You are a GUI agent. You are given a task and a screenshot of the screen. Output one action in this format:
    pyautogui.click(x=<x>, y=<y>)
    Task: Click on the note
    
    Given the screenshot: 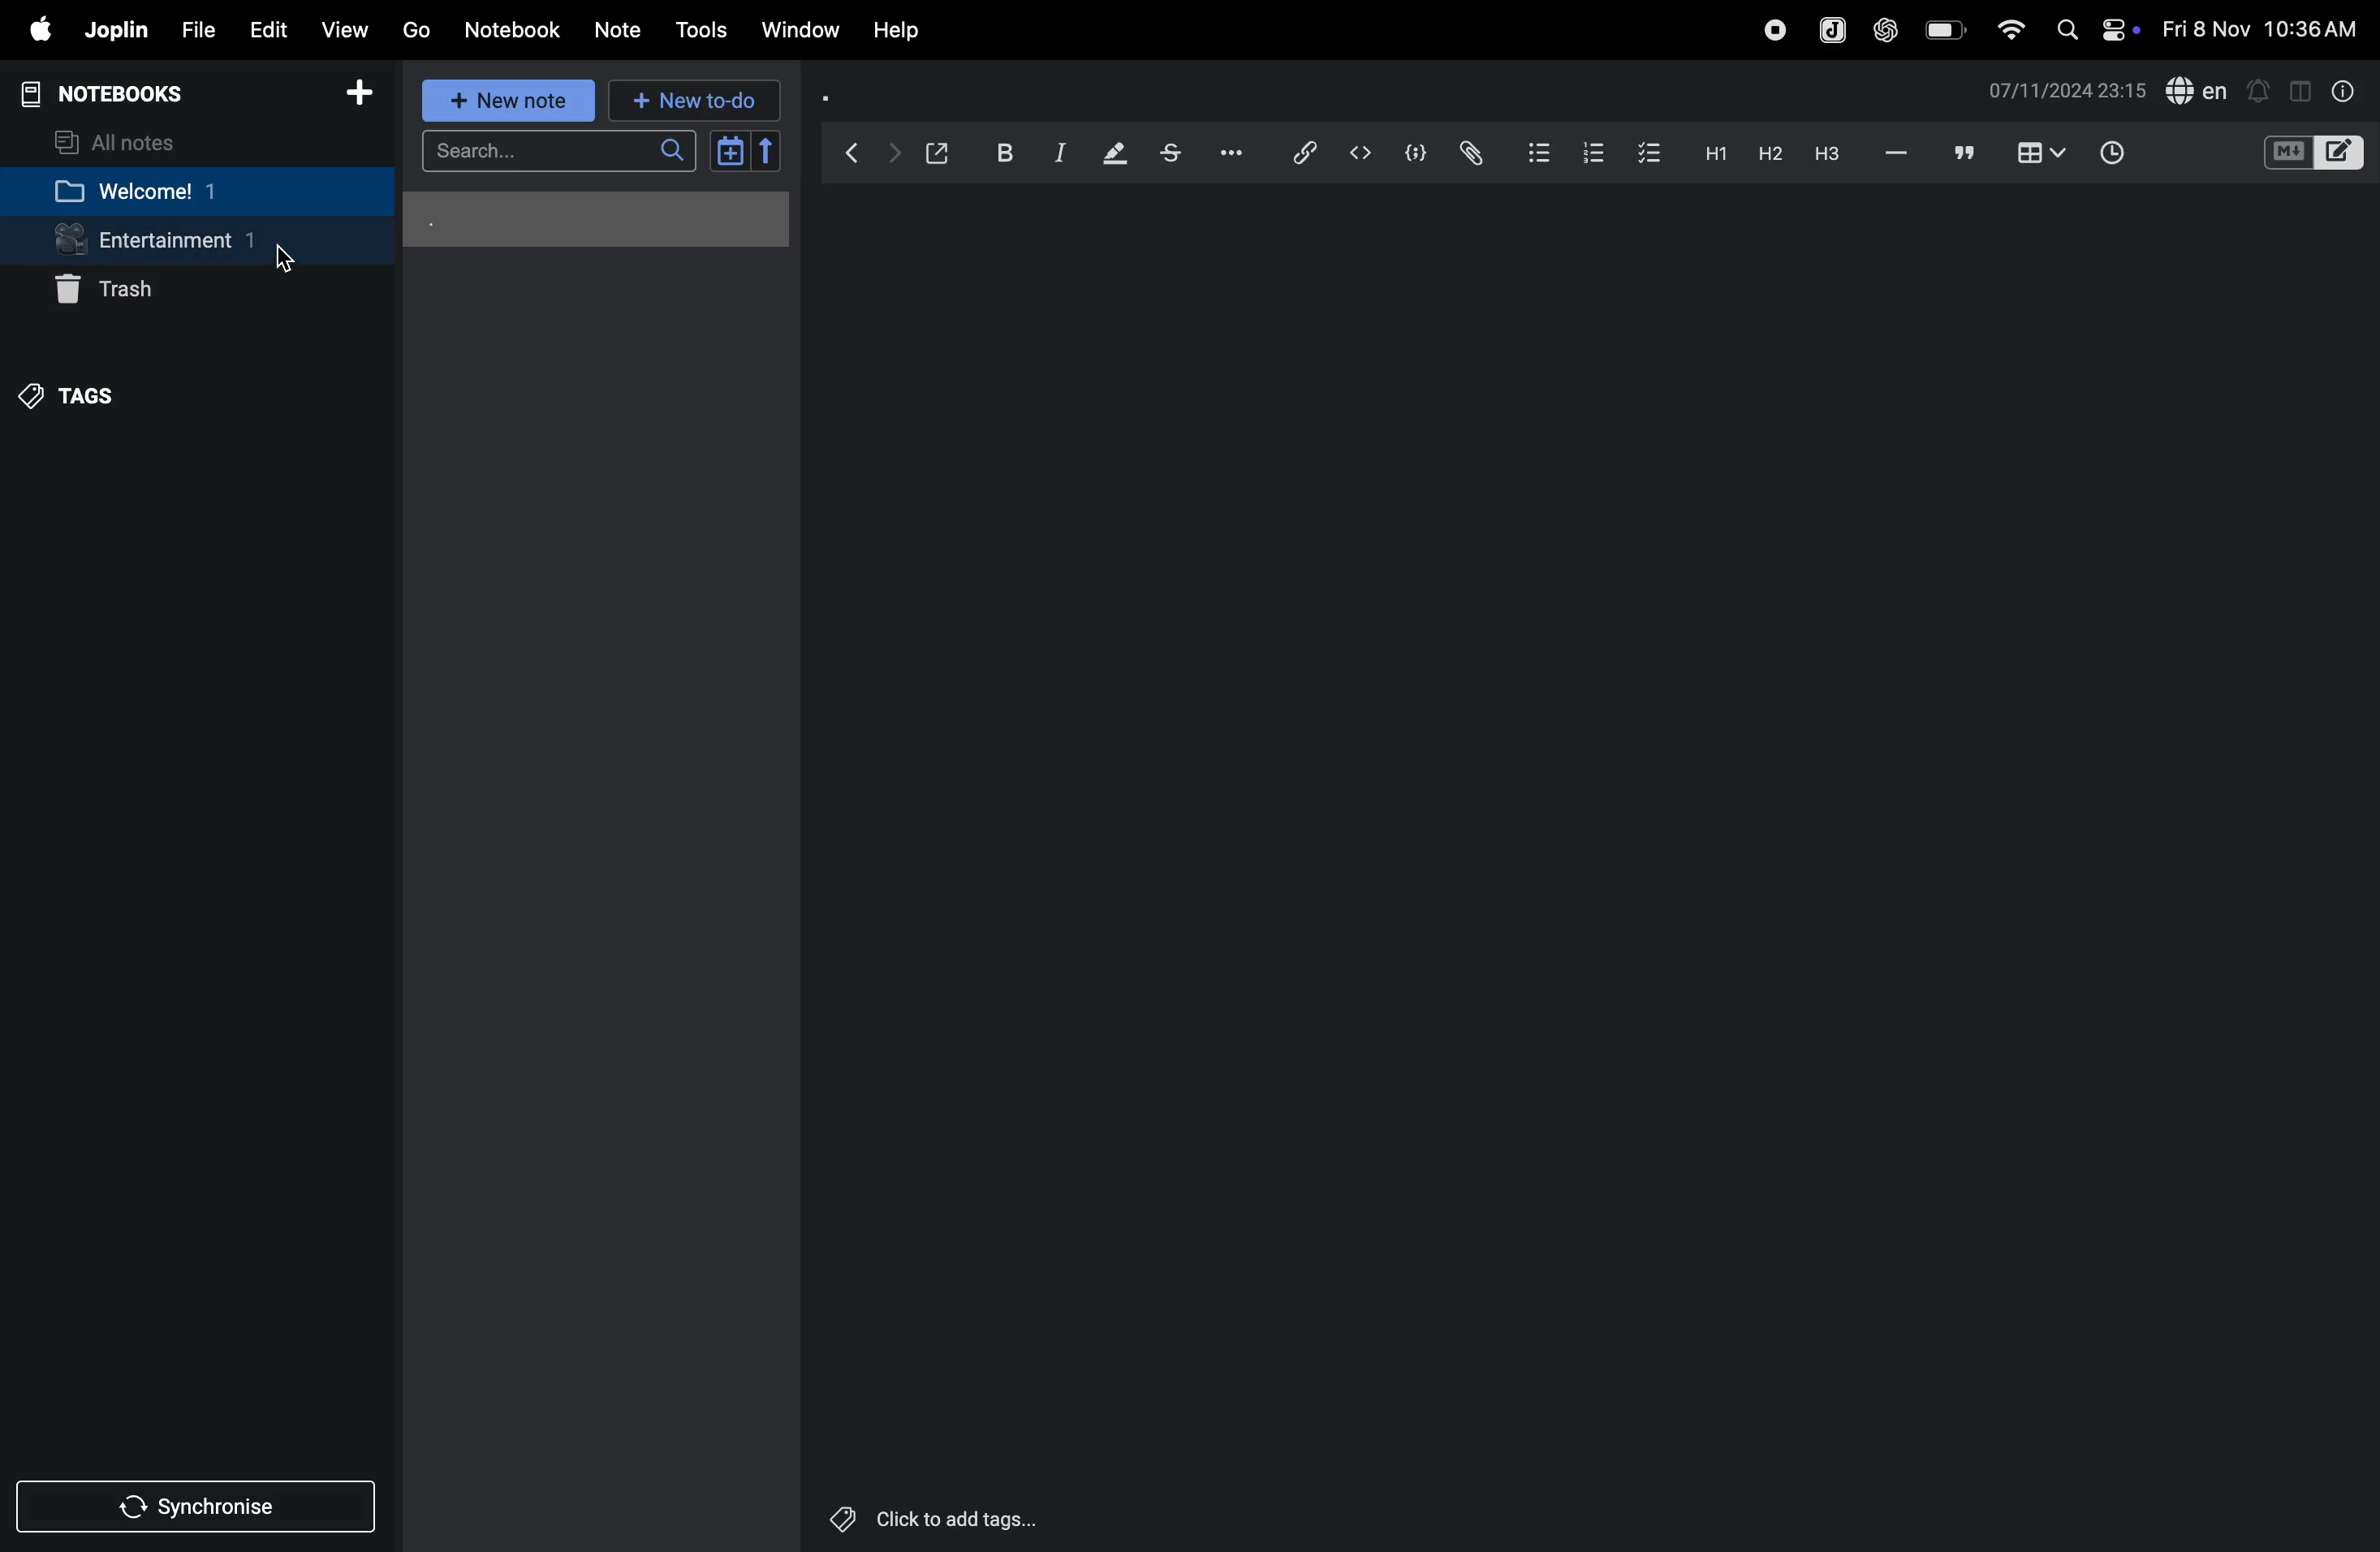 What is the action you would take?
    pyautogui.click(x=619, y=35)
    